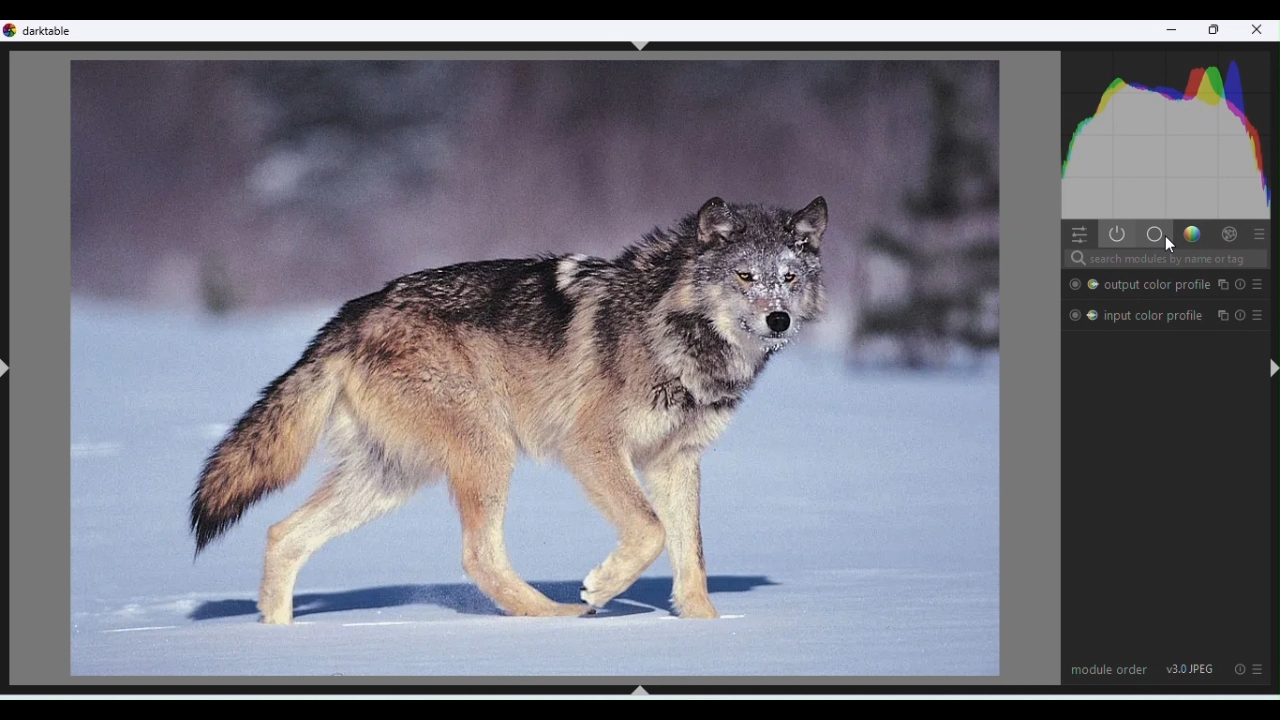 Image resolution: width=1280 pixels, height=720 pixels. Describe the element at coordinates (51, 30) in the screenshot. I see `Dark table` at that location.